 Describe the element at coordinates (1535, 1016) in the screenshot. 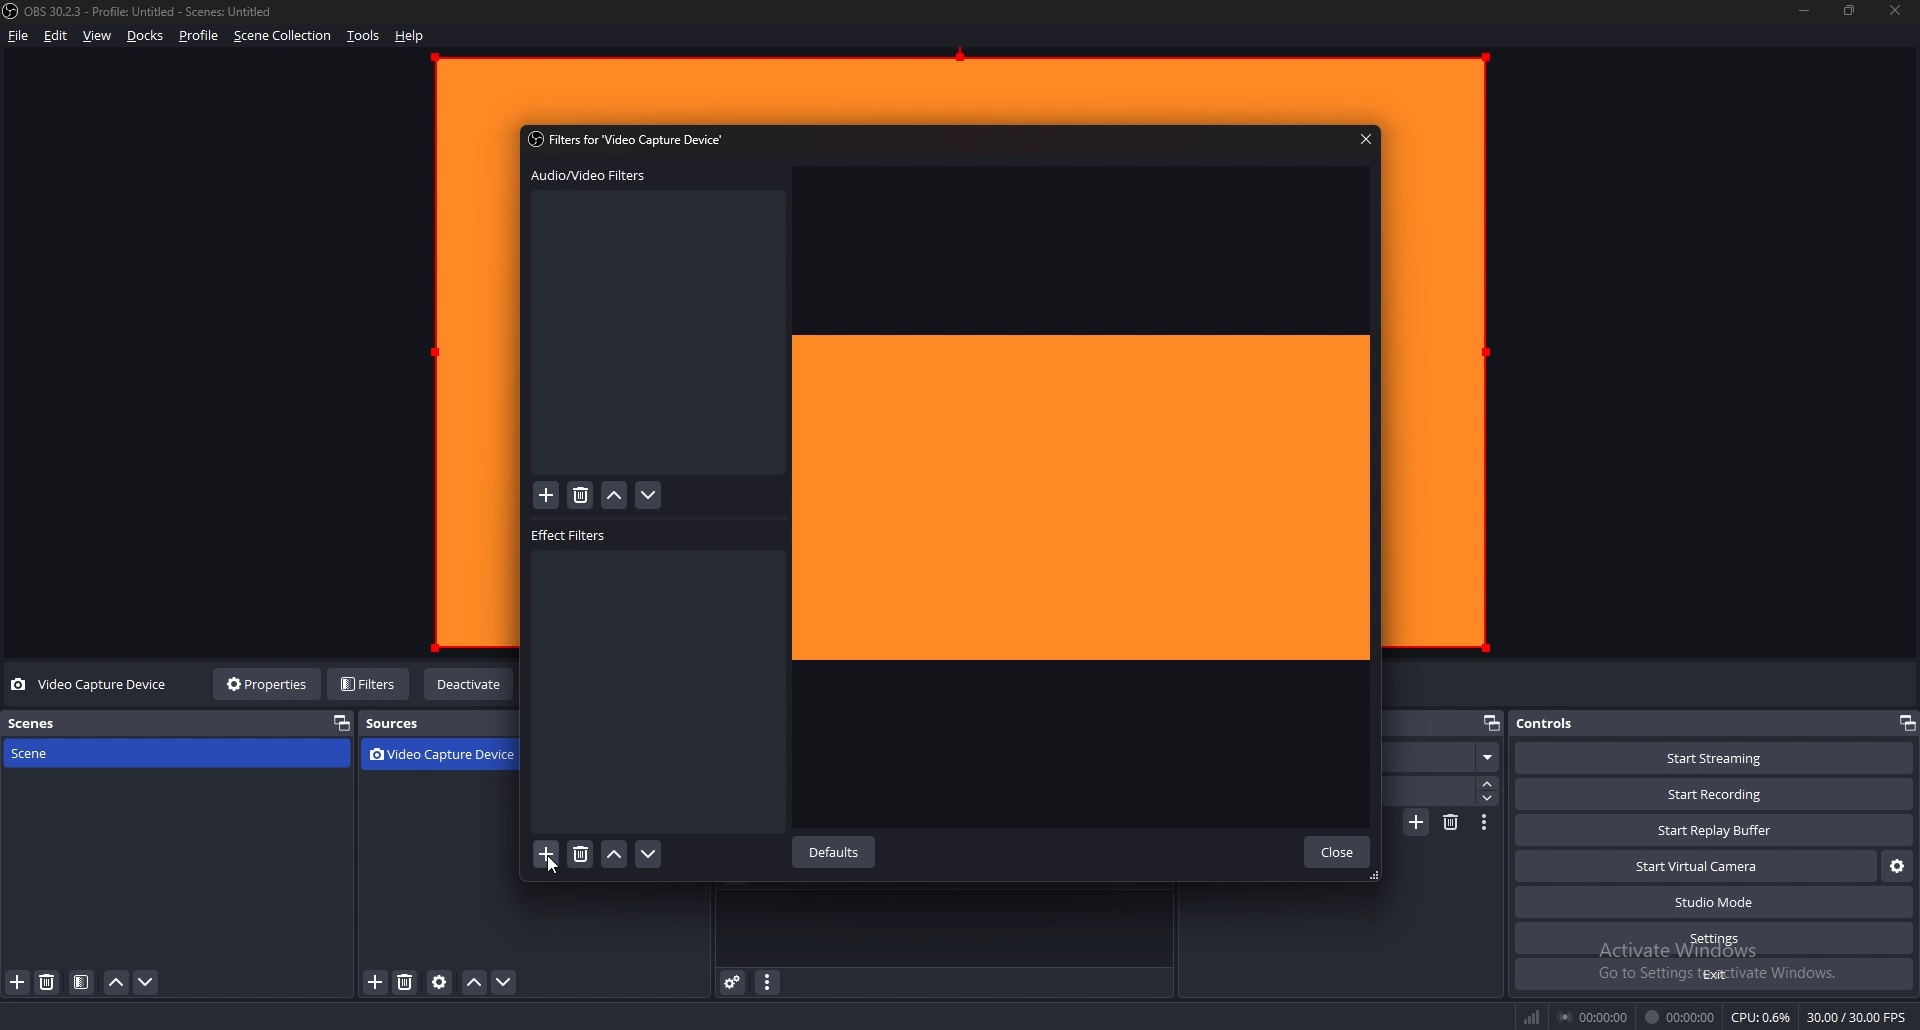

I see `network` at that location.